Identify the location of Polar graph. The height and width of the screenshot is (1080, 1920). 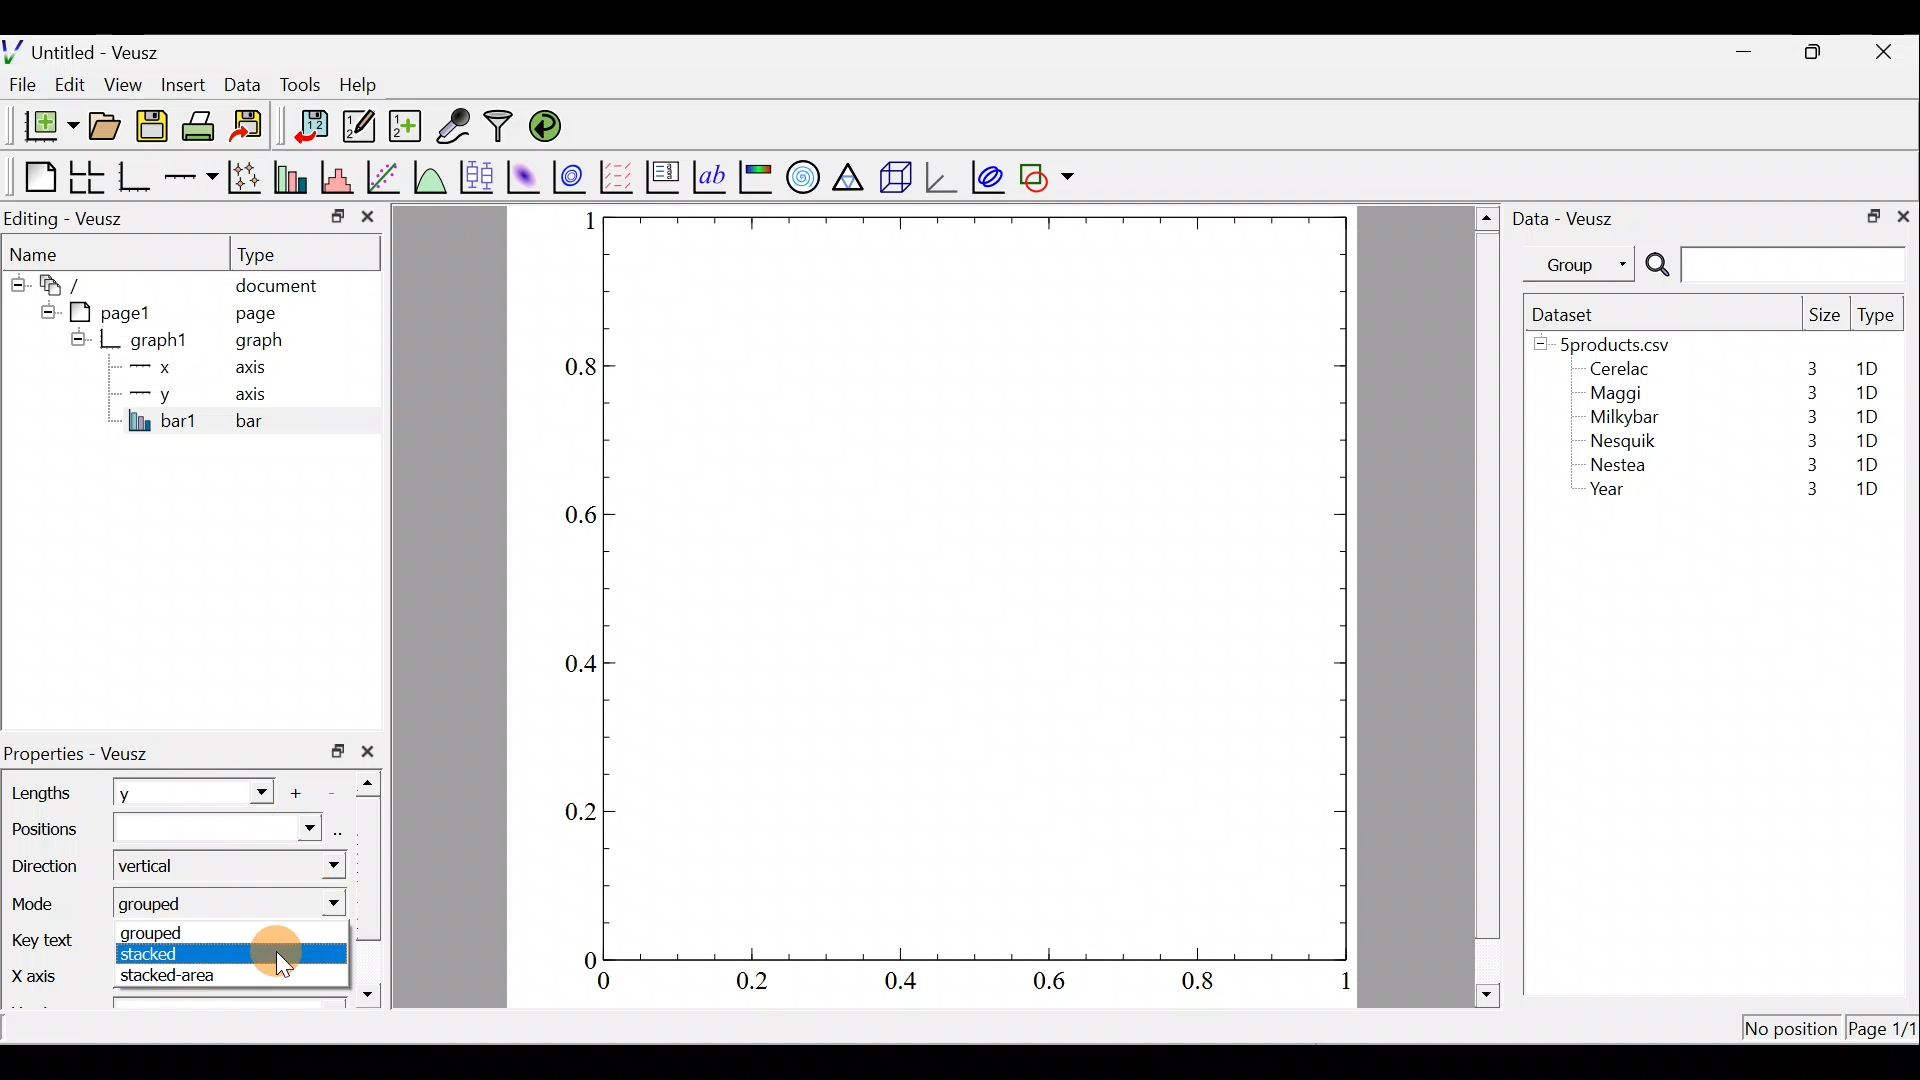
(799, 174).